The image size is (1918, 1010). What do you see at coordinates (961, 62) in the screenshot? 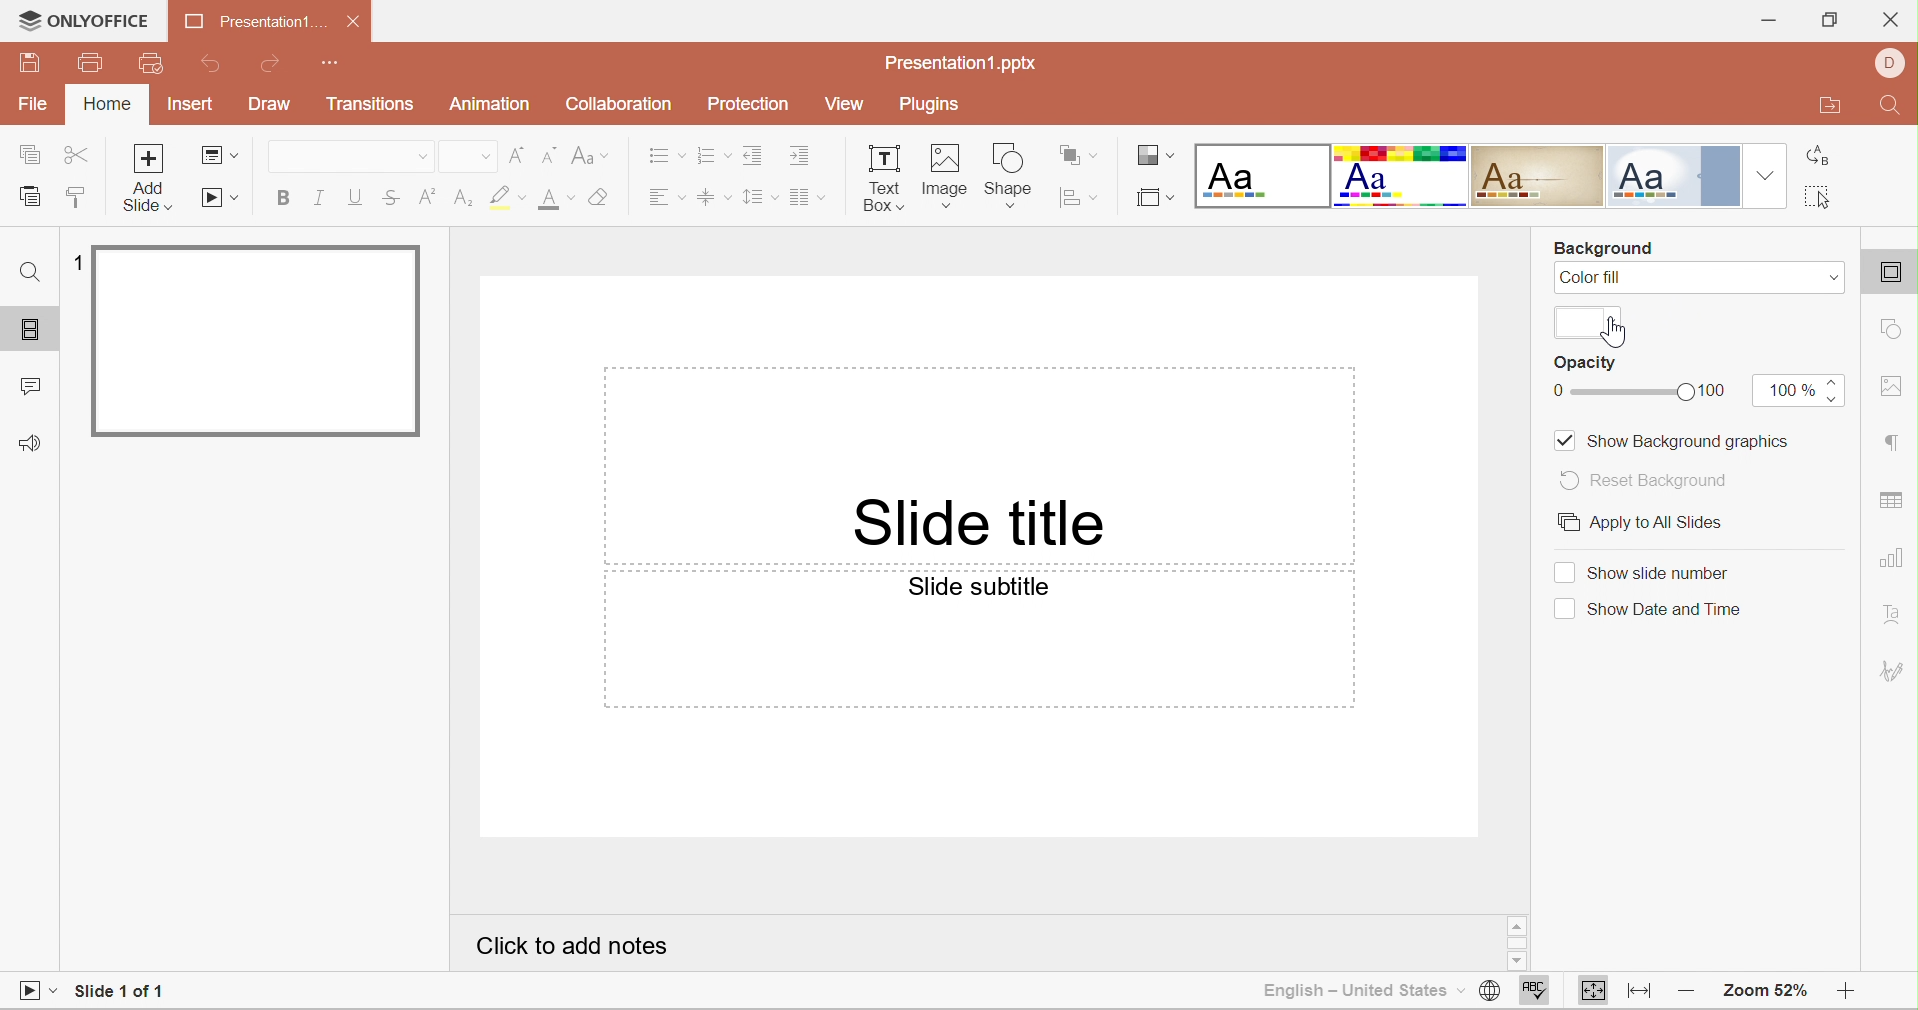
I see `Presentation1.pptx` at bounding box center [961, 62].